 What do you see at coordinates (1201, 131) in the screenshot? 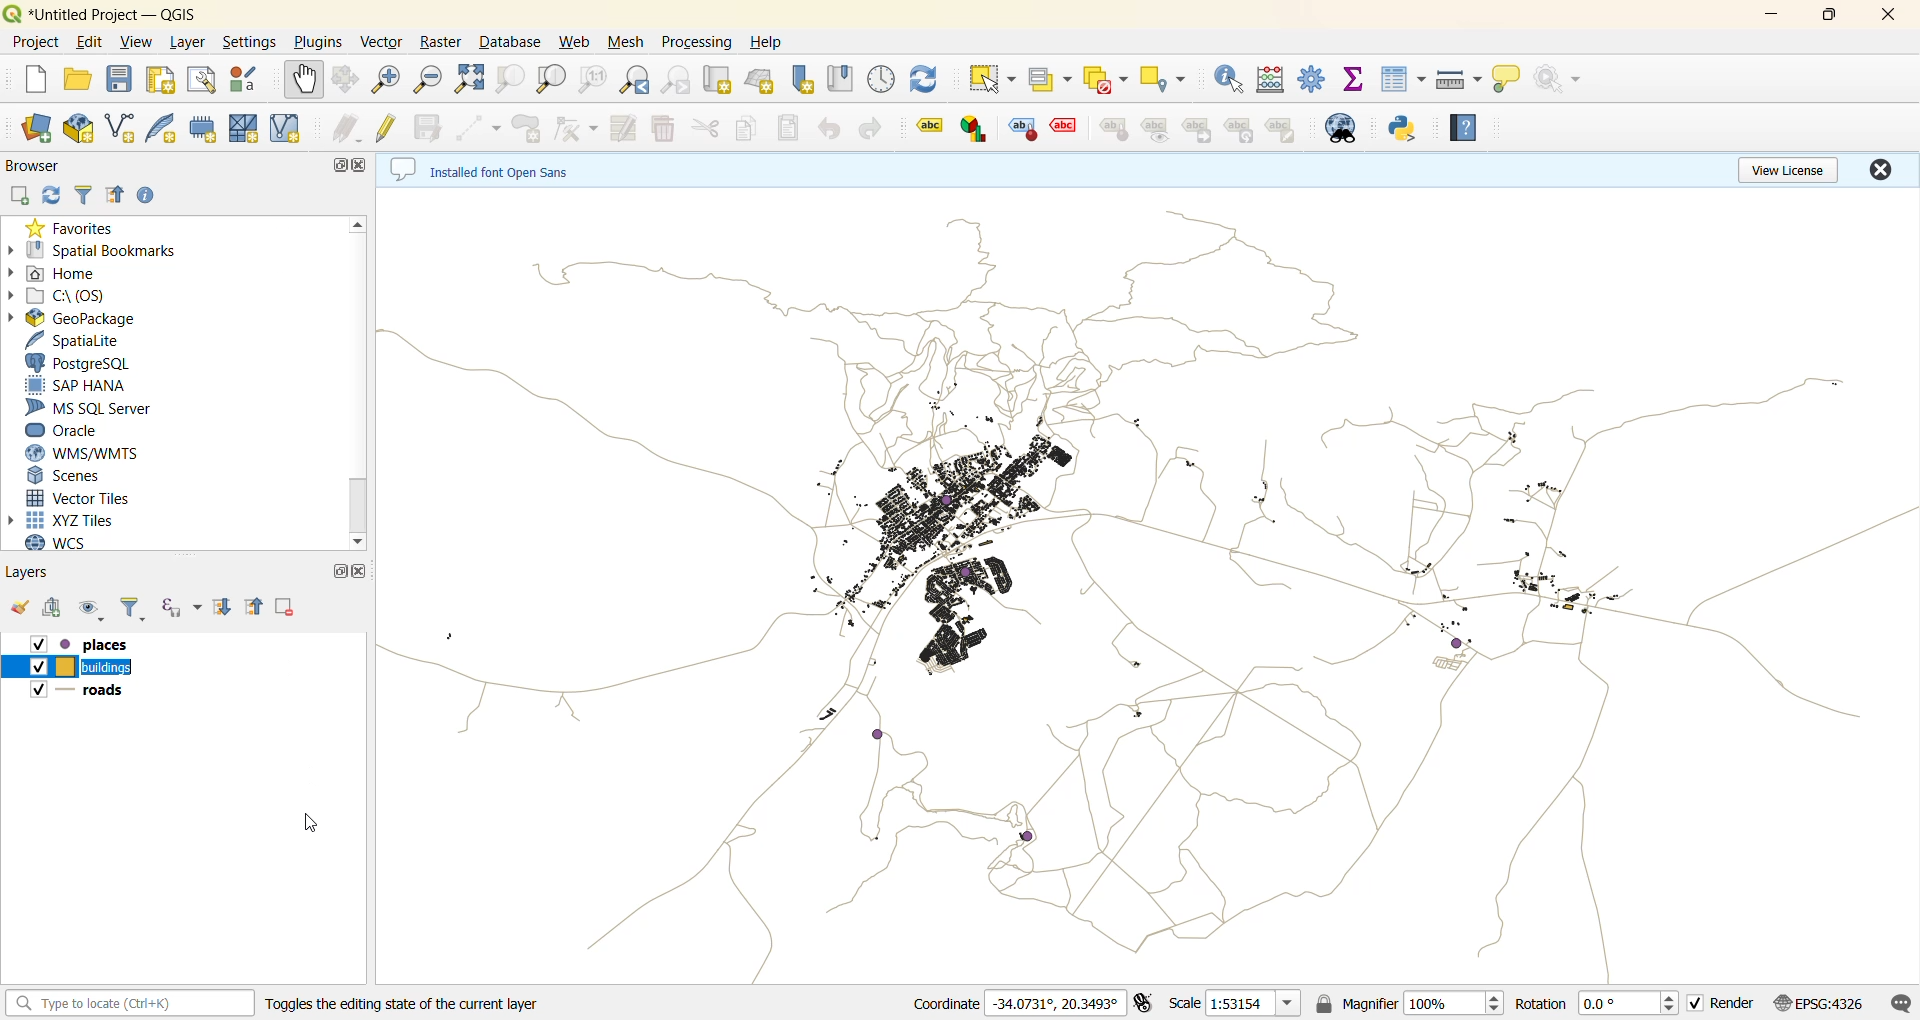
I see `linked label` at bounding box center [1201, 131].